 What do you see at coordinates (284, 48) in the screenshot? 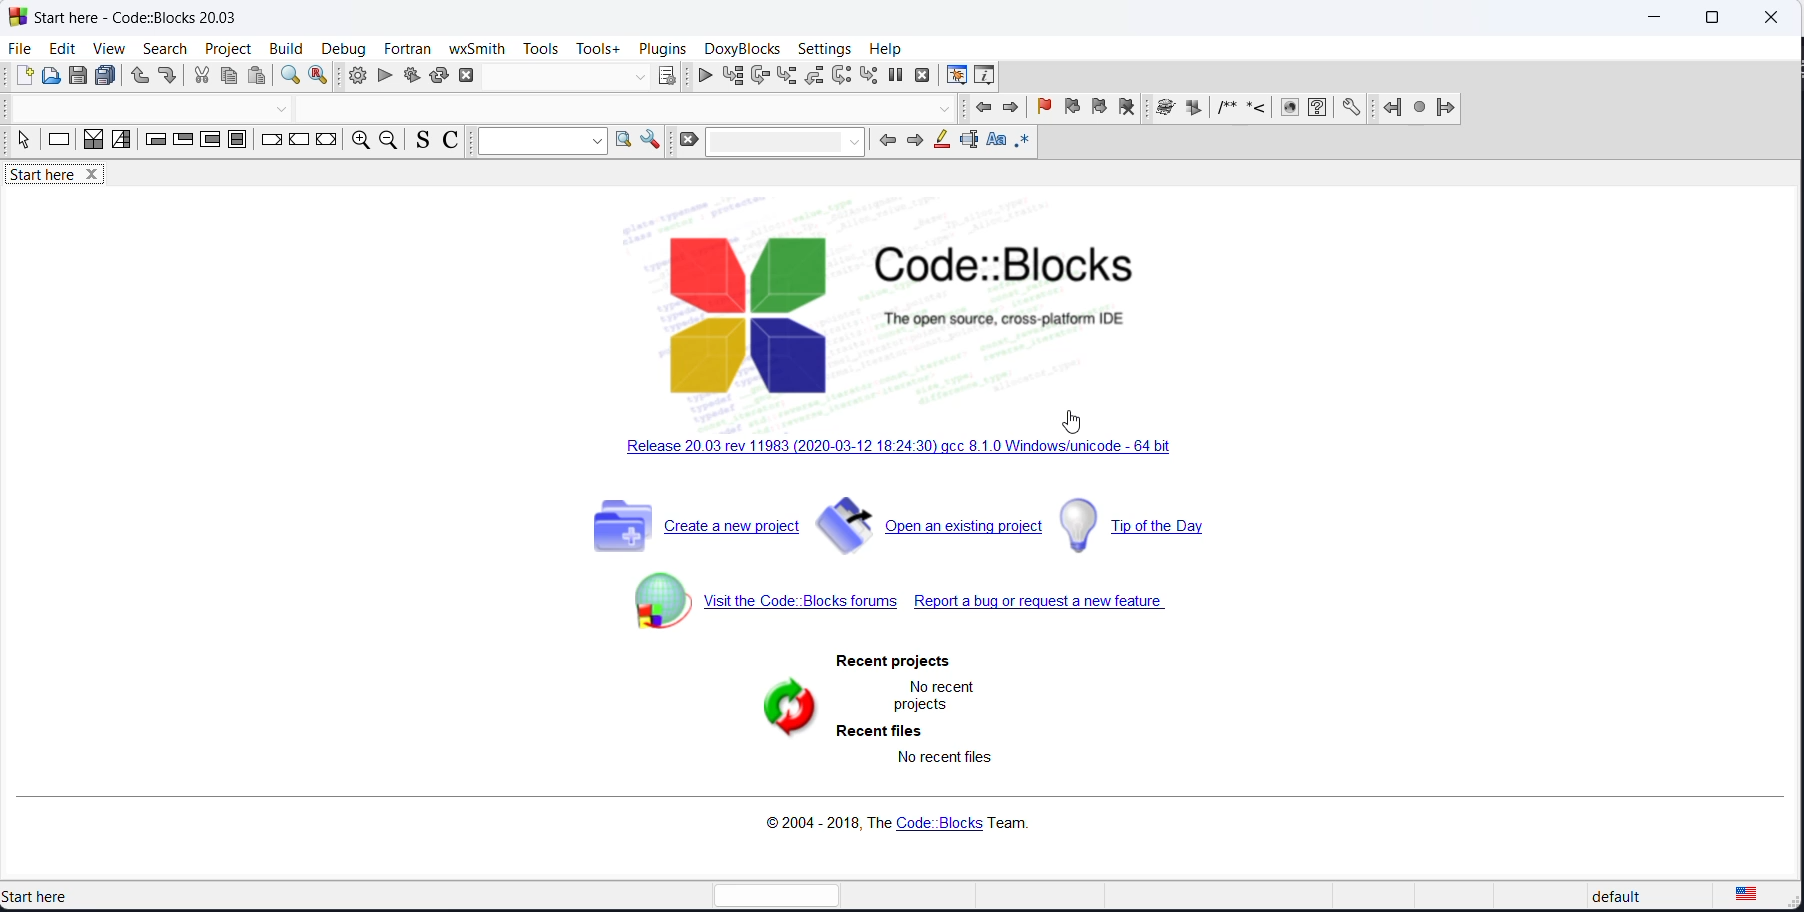
I see `build` at bounding box center [284, 48].